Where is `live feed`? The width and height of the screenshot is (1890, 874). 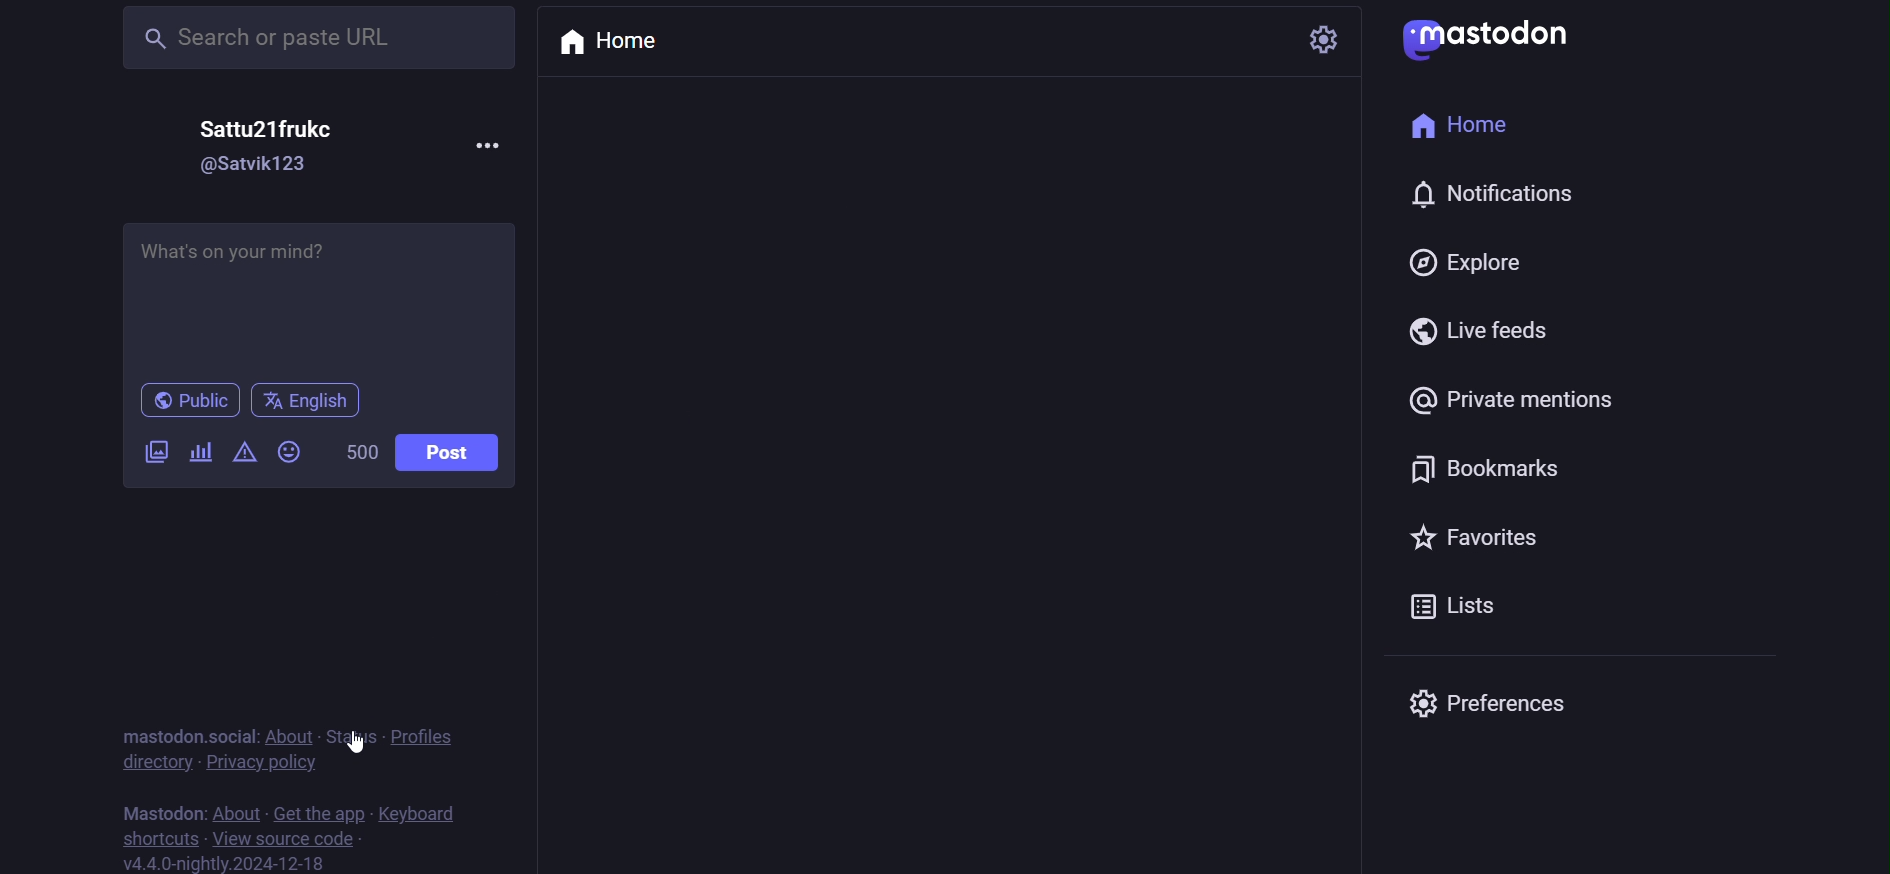
live feed is located at coordinates (1477, 329).